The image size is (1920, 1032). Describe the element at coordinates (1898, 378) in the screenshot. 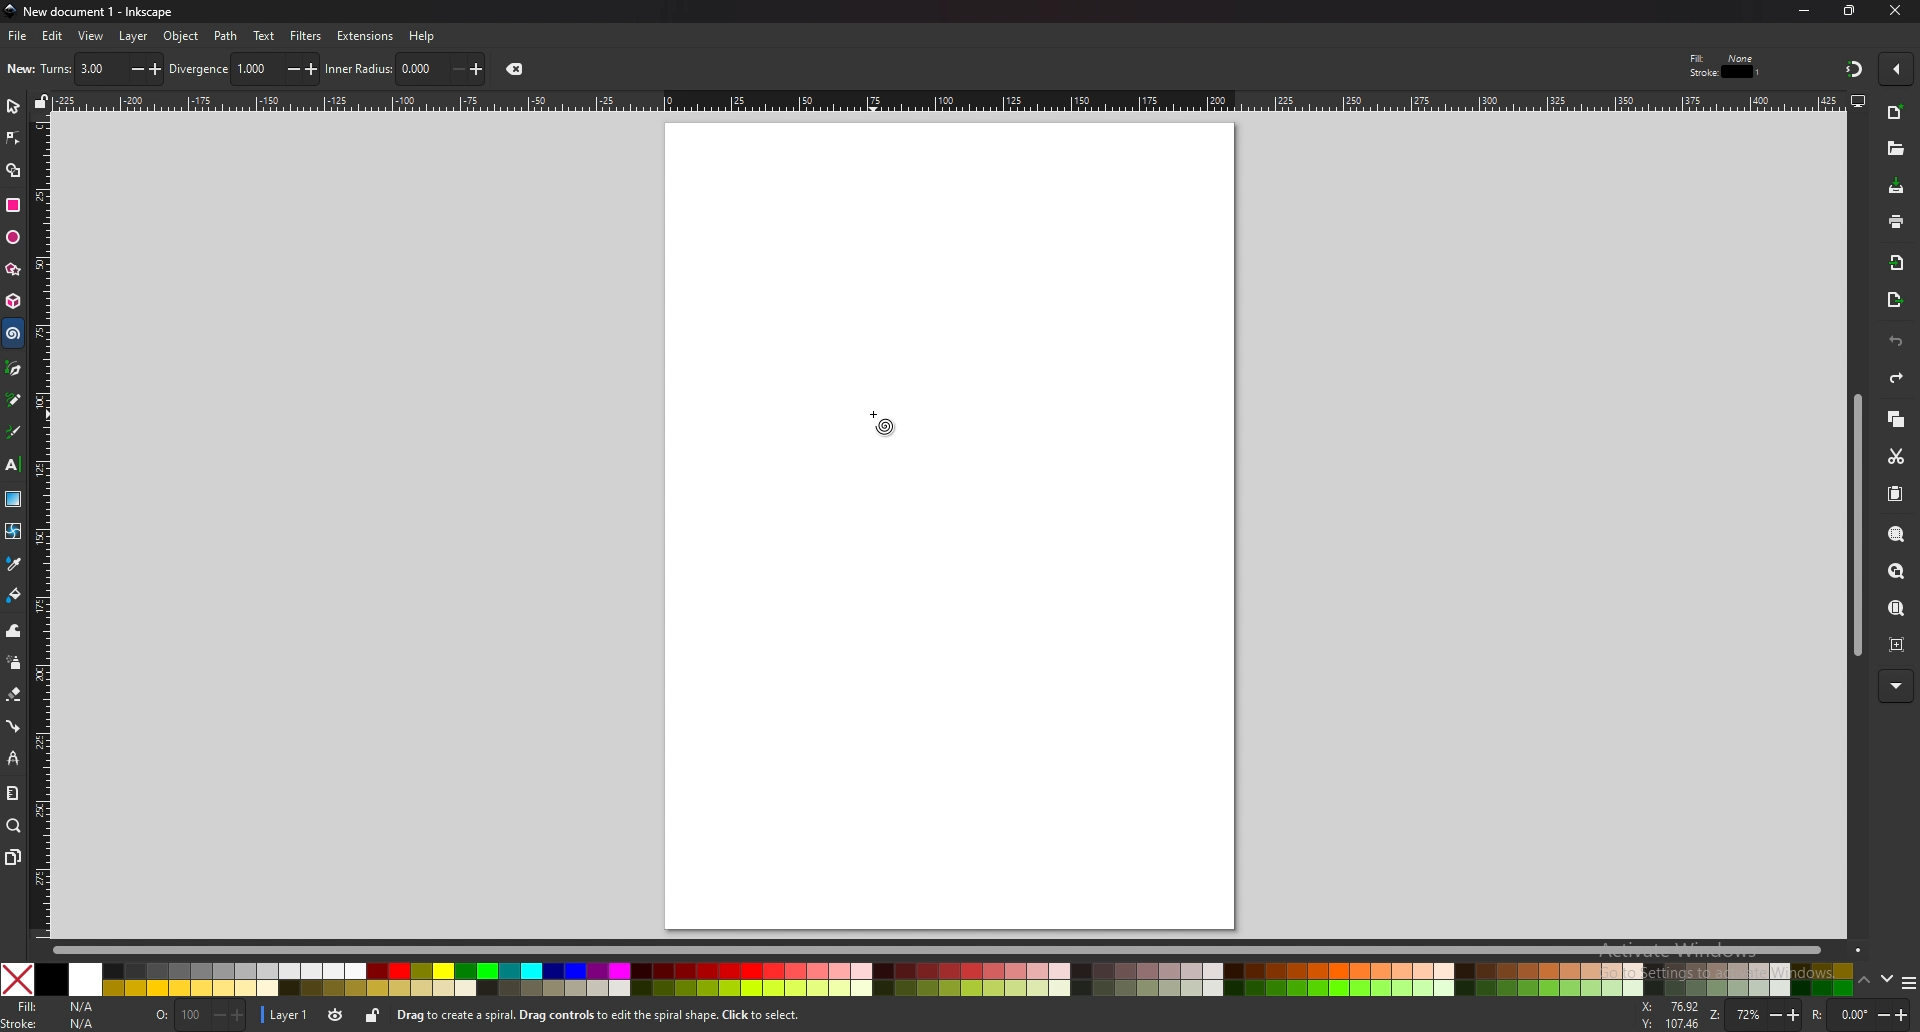

I see `redo` at that location.